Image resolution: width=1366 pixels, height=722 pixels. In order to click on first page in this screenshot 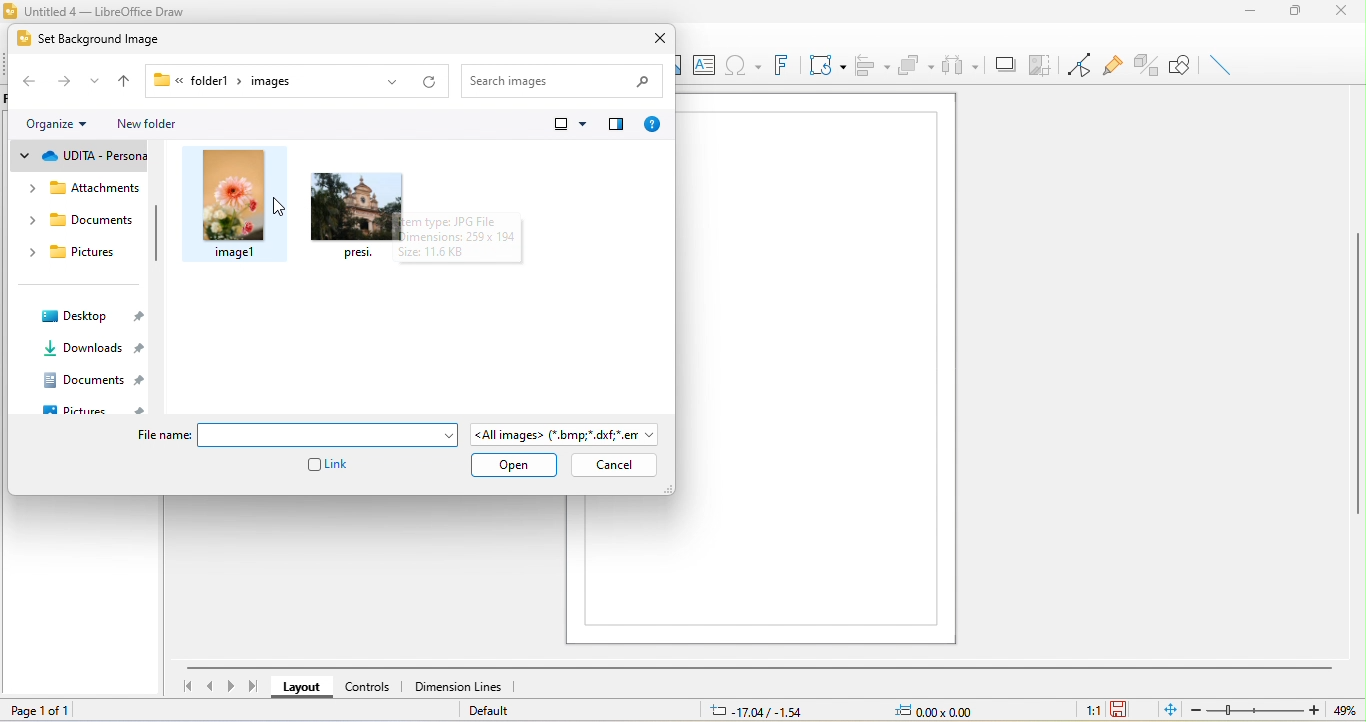, I will do `click(183, 686)`.